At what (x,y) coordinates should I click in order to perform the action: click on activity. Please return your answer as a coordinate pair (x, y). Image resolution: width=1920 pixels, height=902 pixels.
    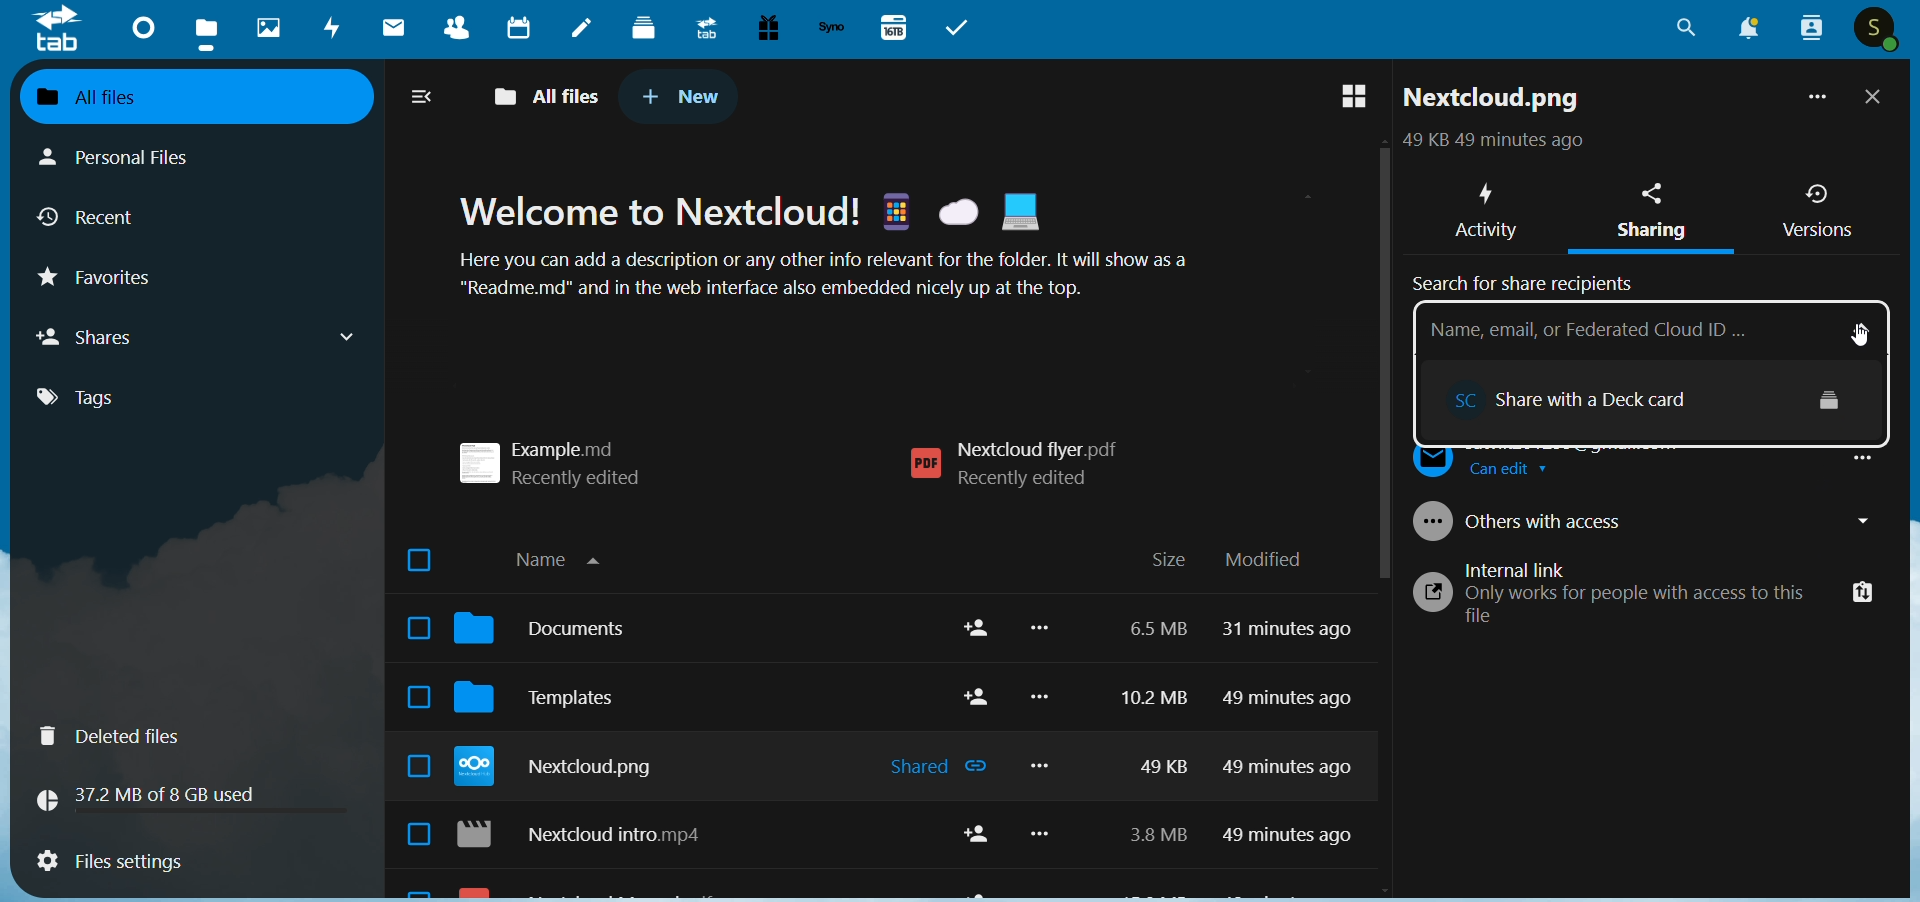
    Looking at the image, I should click on (334, 31).